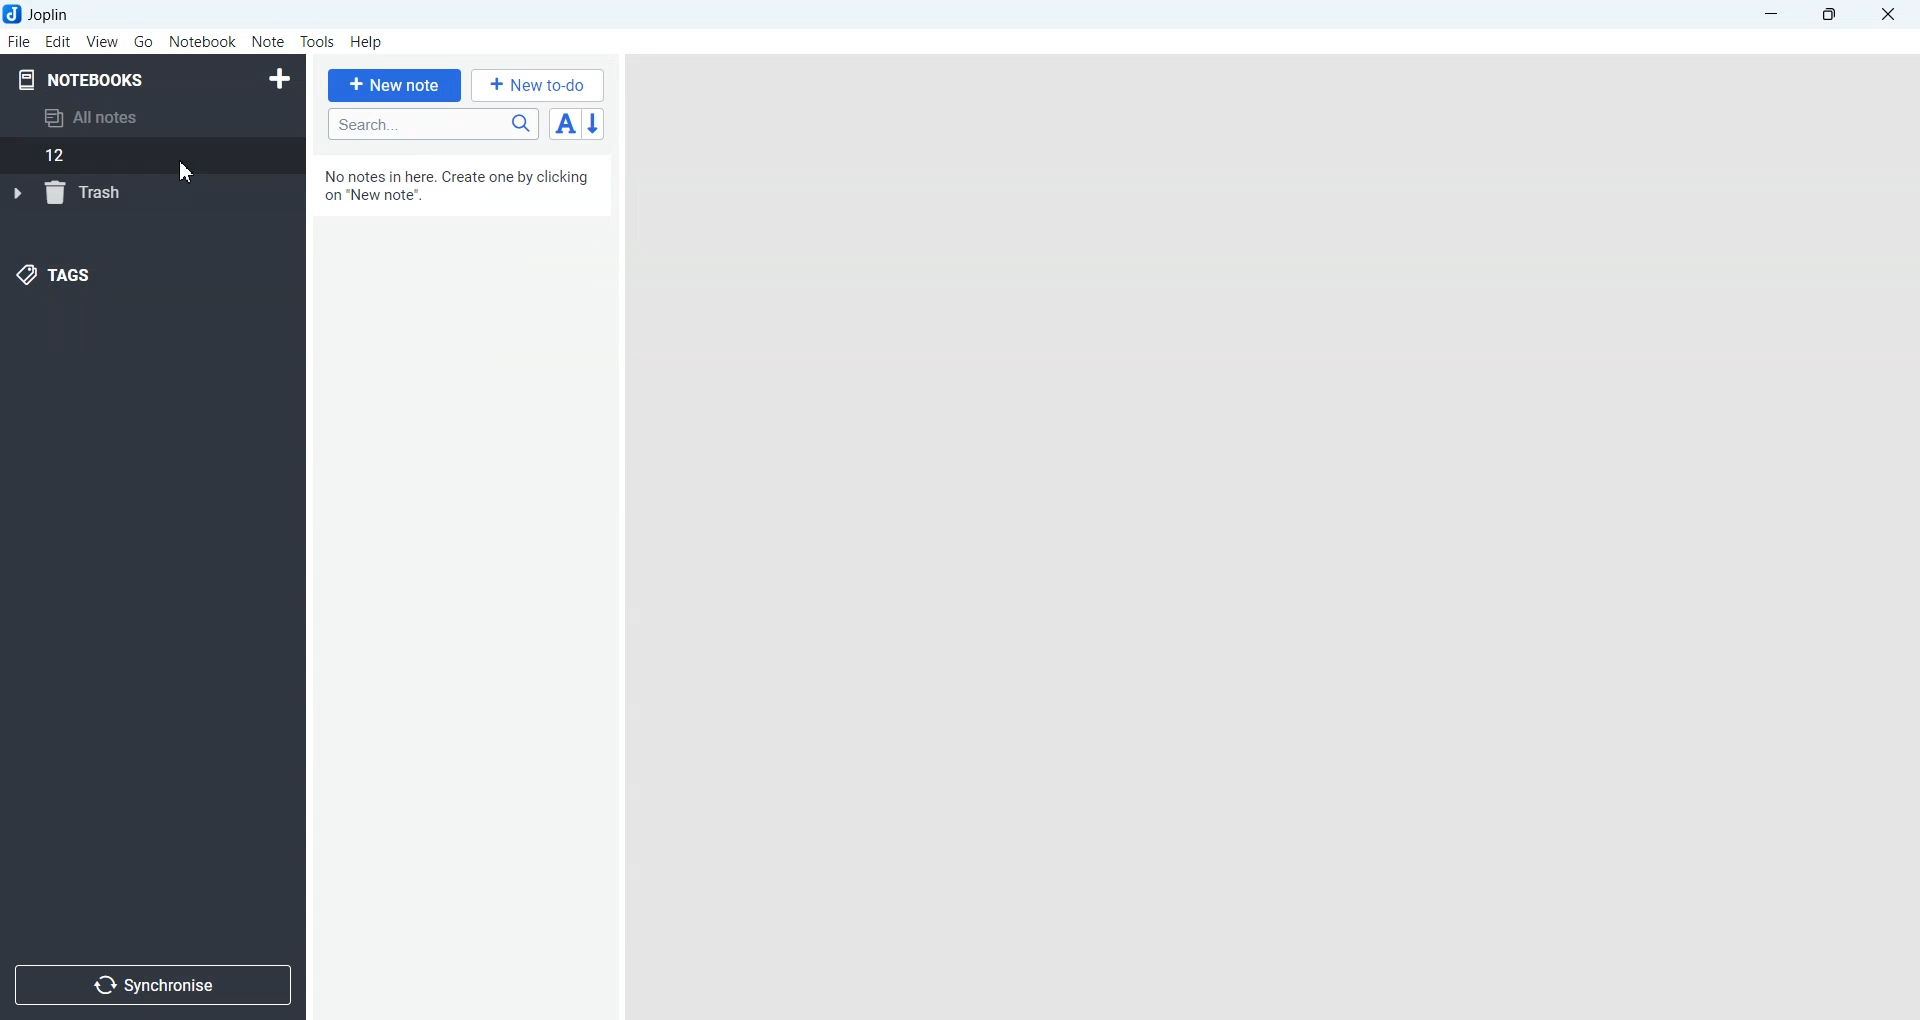  I want to click on Search bar, so click(433, 124).